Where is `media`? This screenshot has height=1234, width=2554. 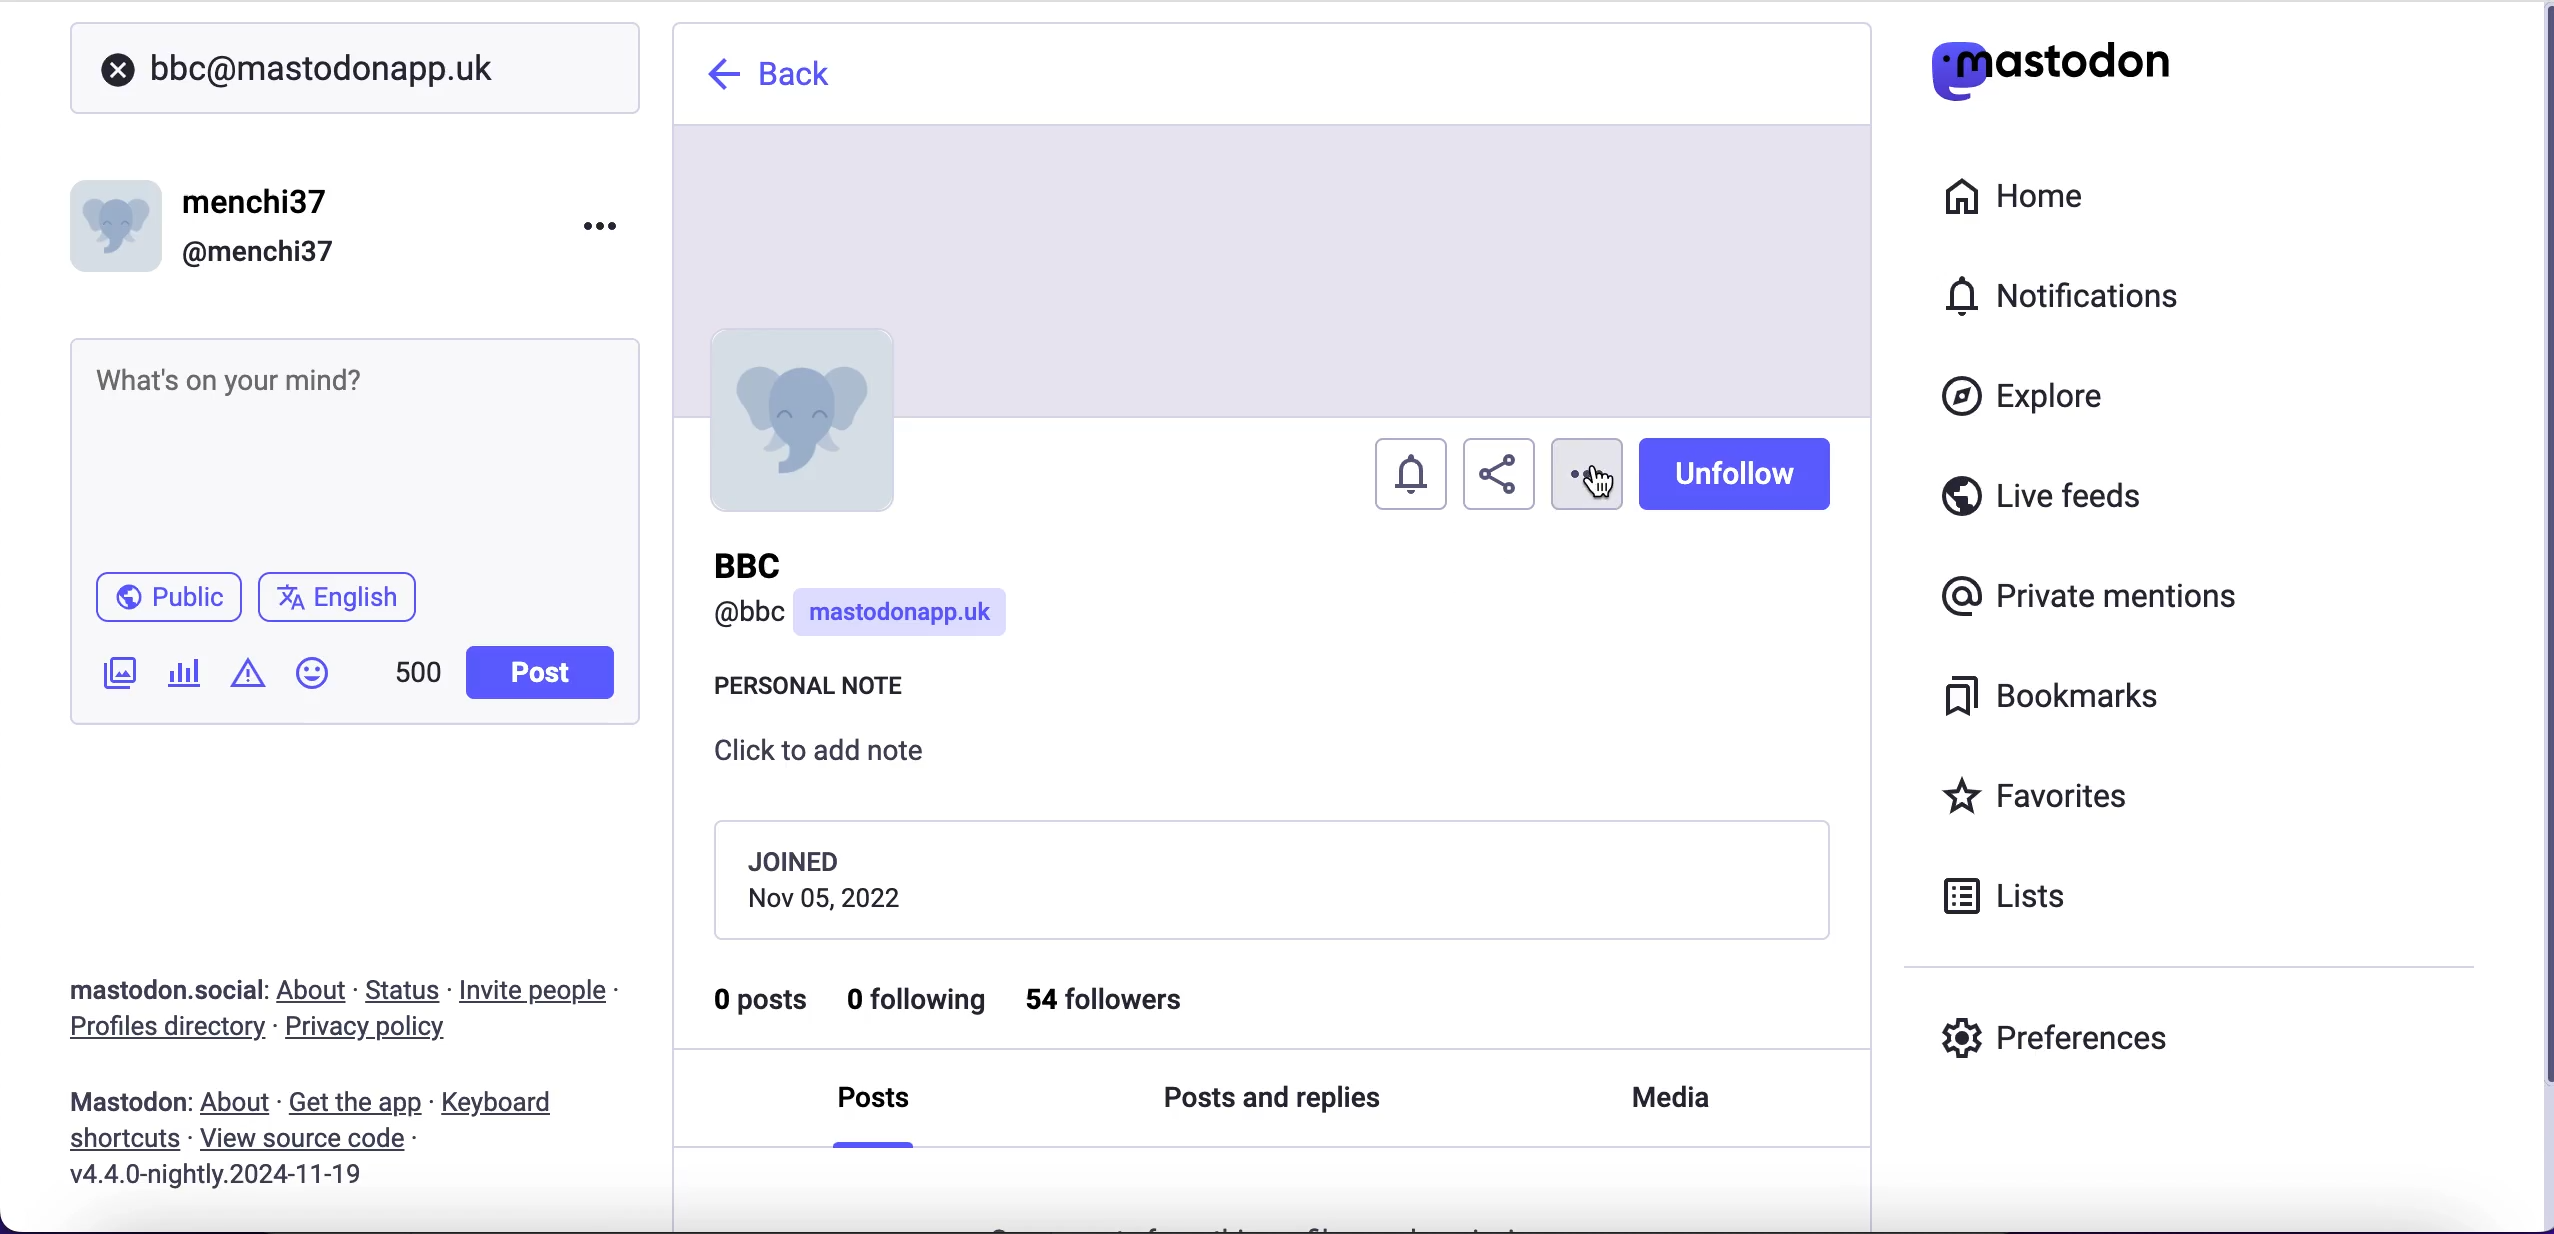
media is located at coordinates (1676, 1105).